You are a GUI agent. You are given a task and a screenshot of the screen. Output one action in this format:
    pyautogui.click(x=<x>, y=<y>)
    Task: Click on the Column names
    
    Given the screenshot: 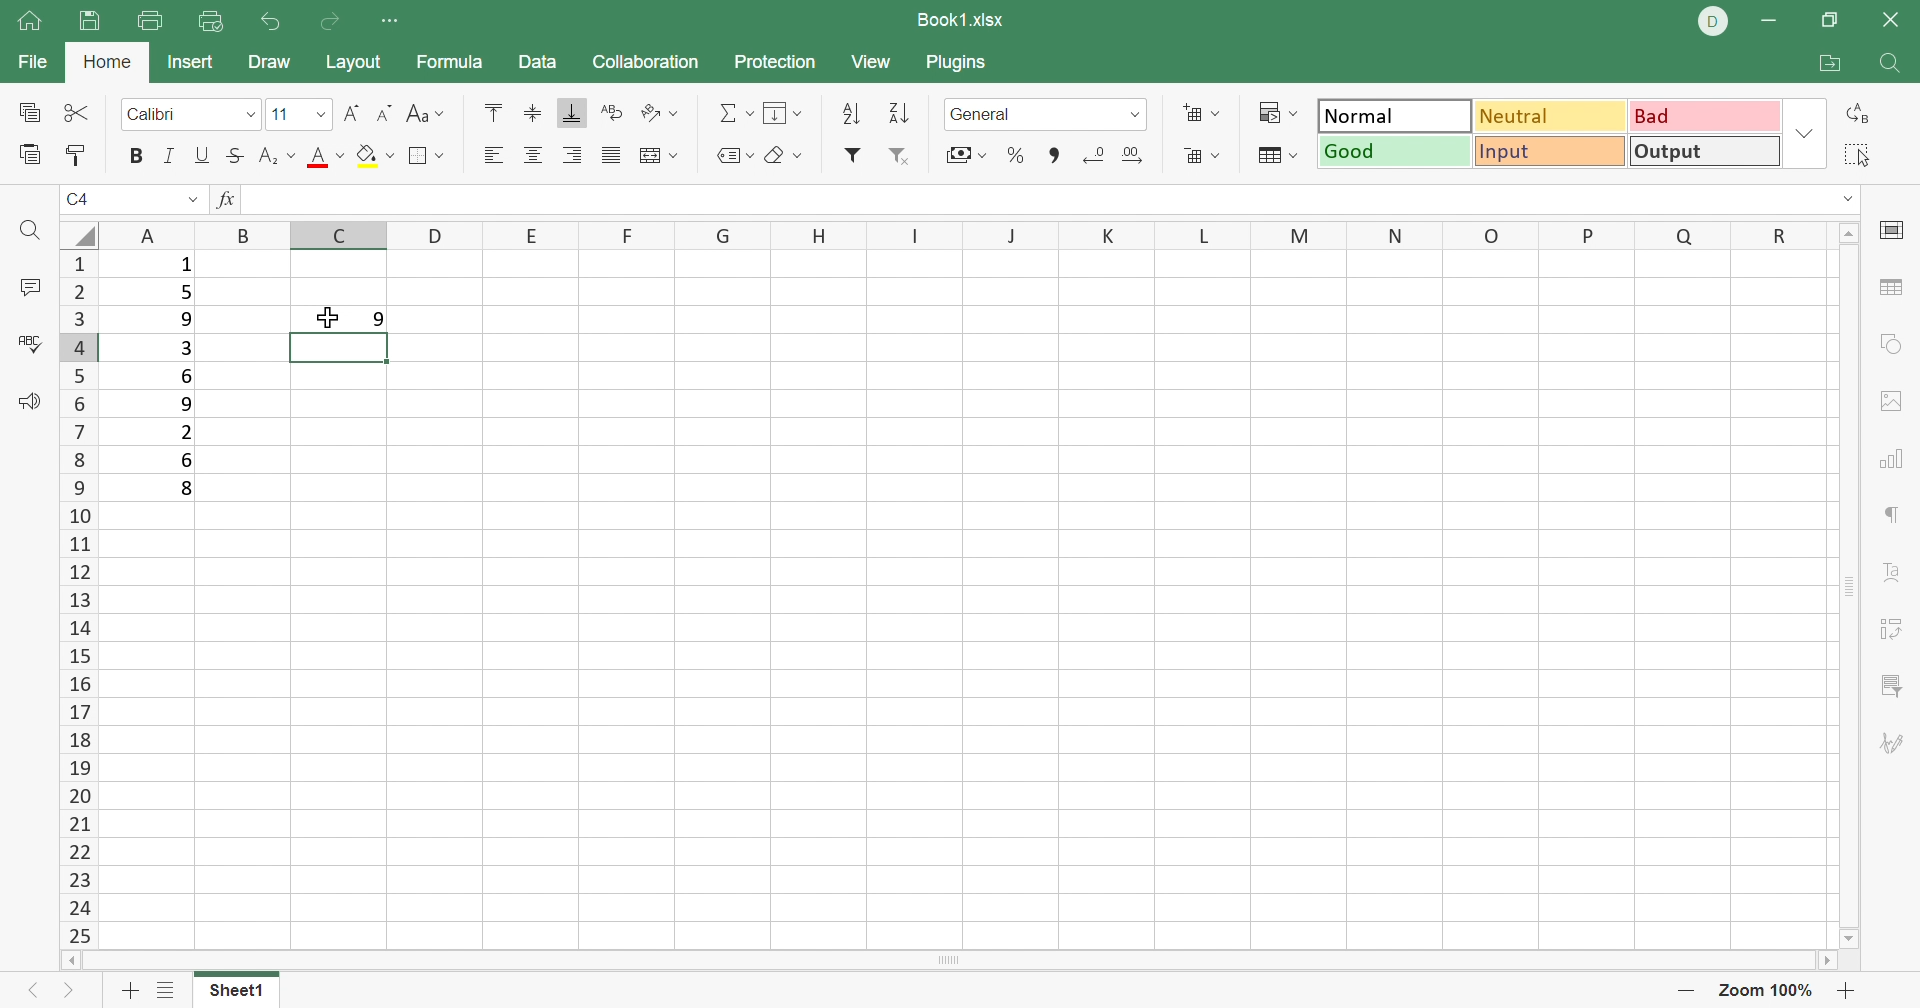 What is the action you would take?
    pyautogui.click(x=959, y=234)
    